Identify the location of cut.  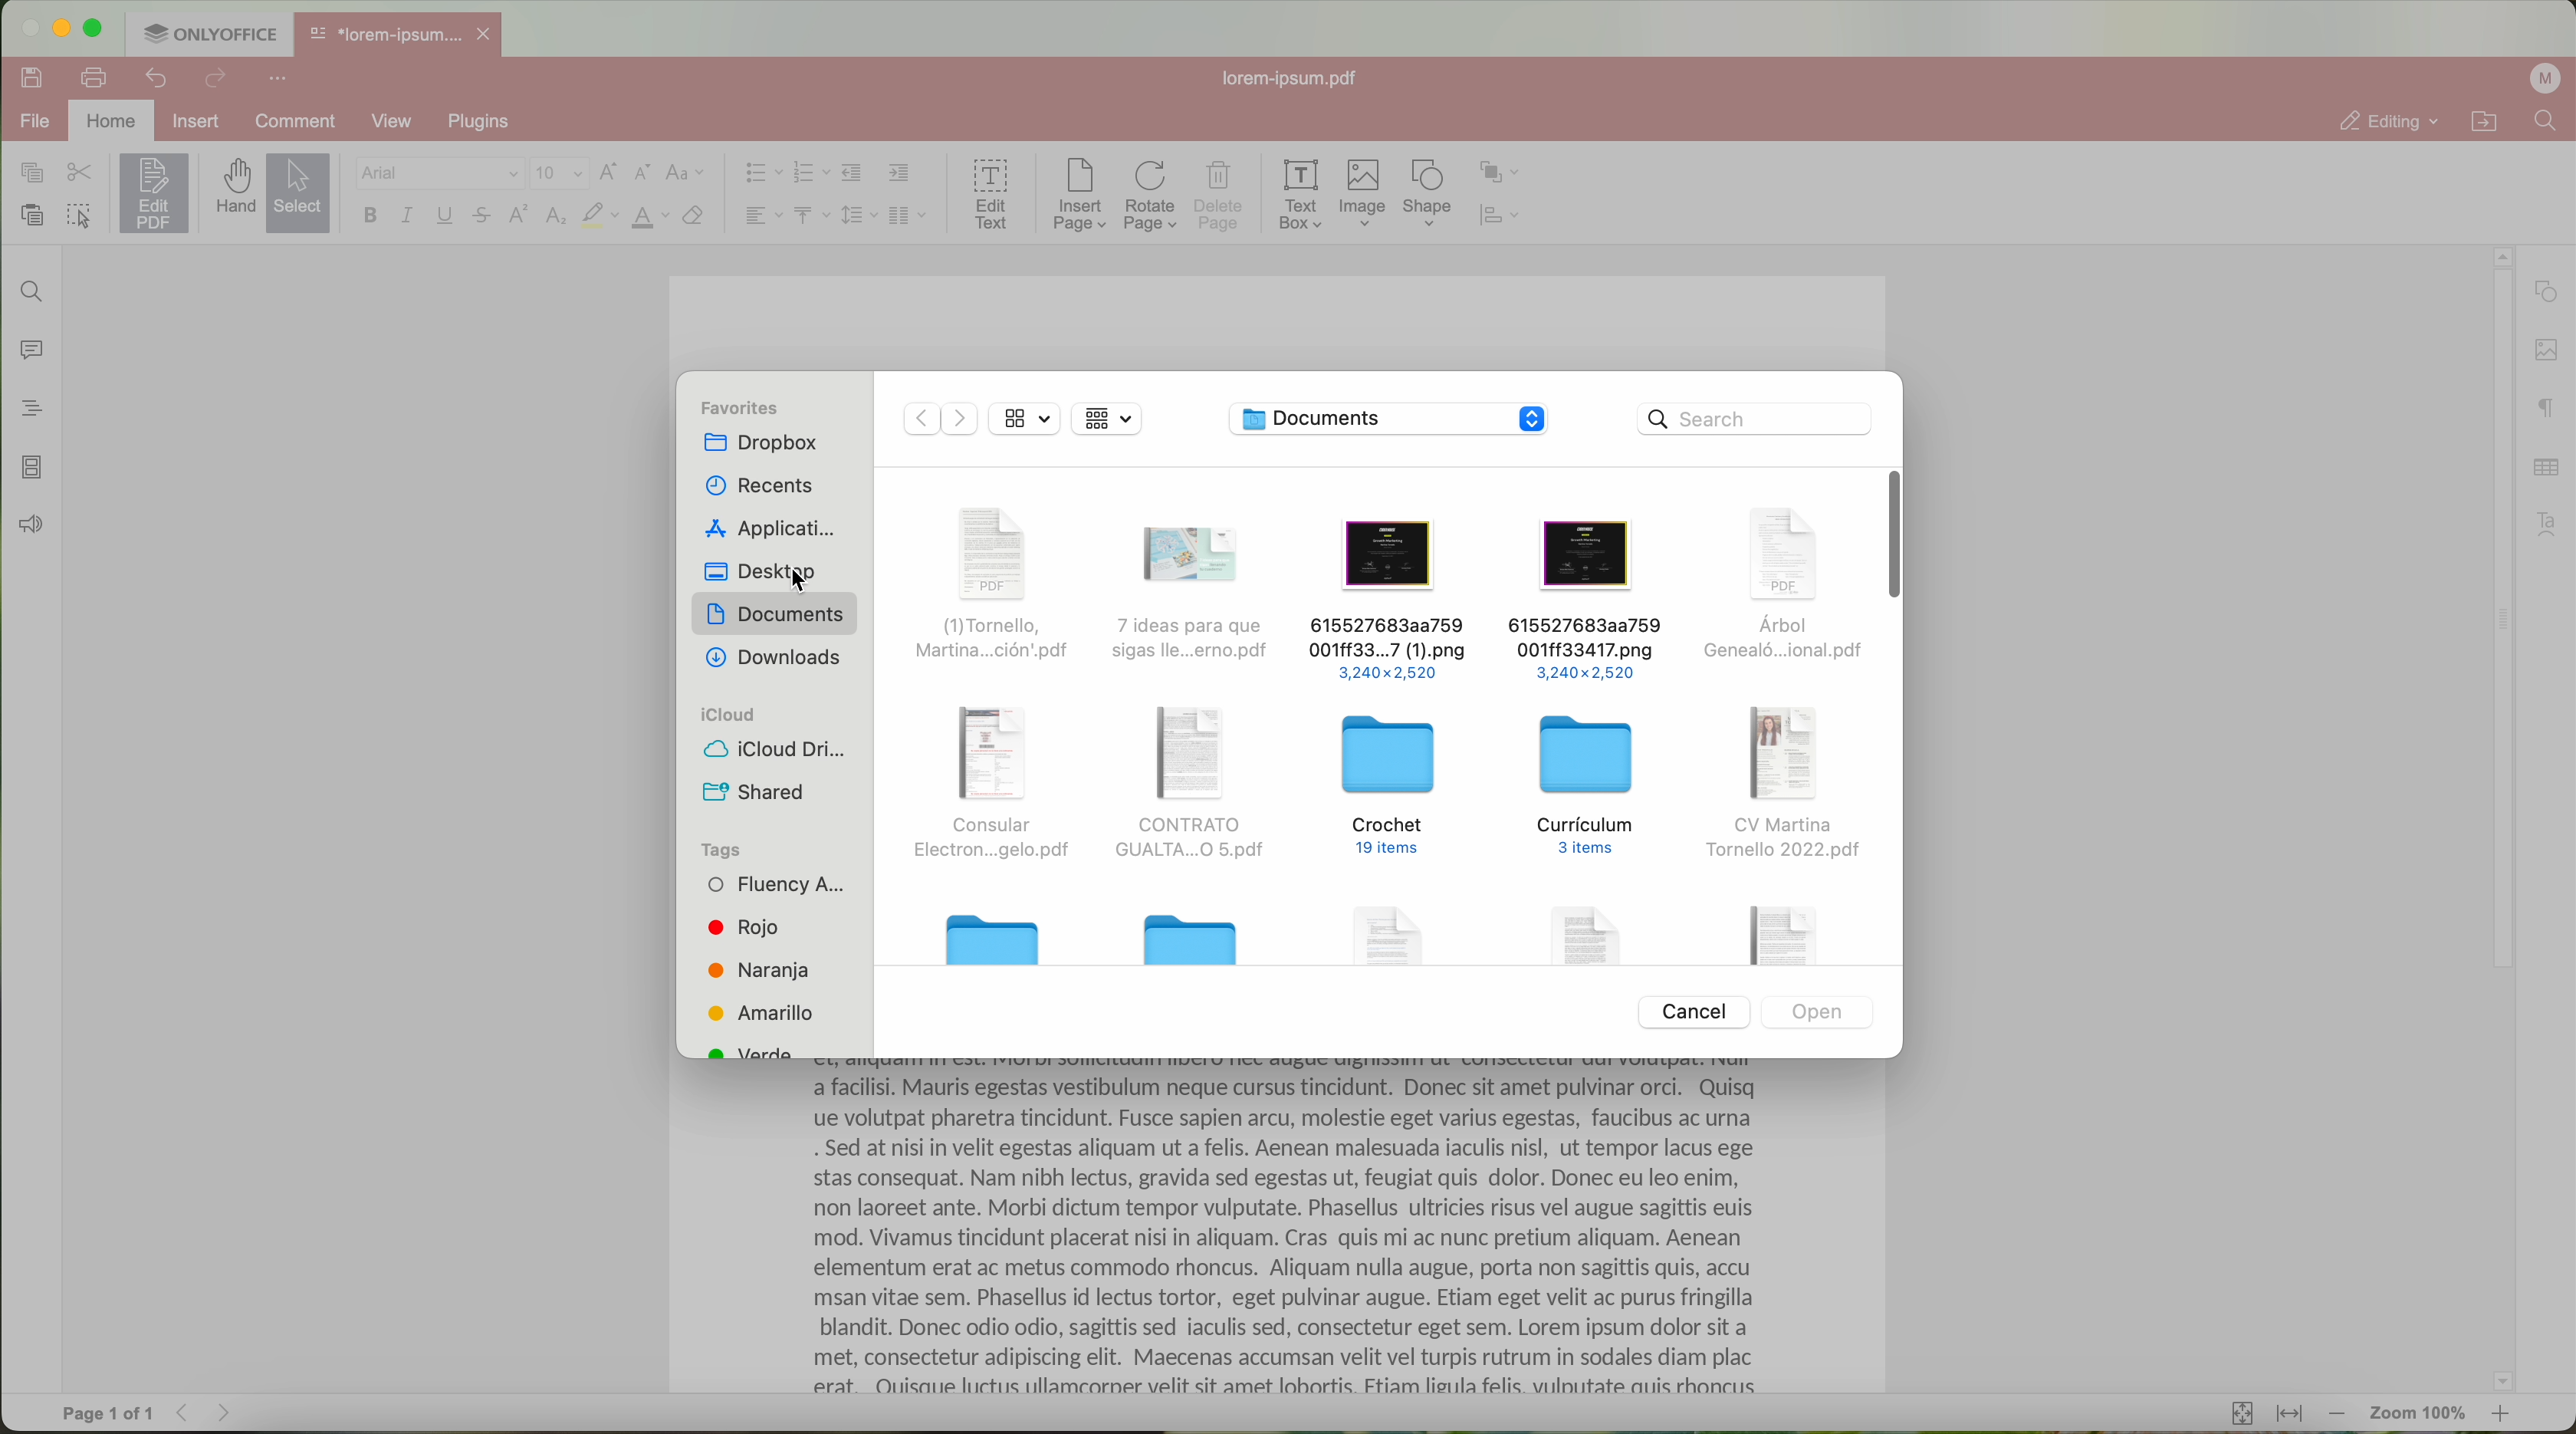
(80, 173).